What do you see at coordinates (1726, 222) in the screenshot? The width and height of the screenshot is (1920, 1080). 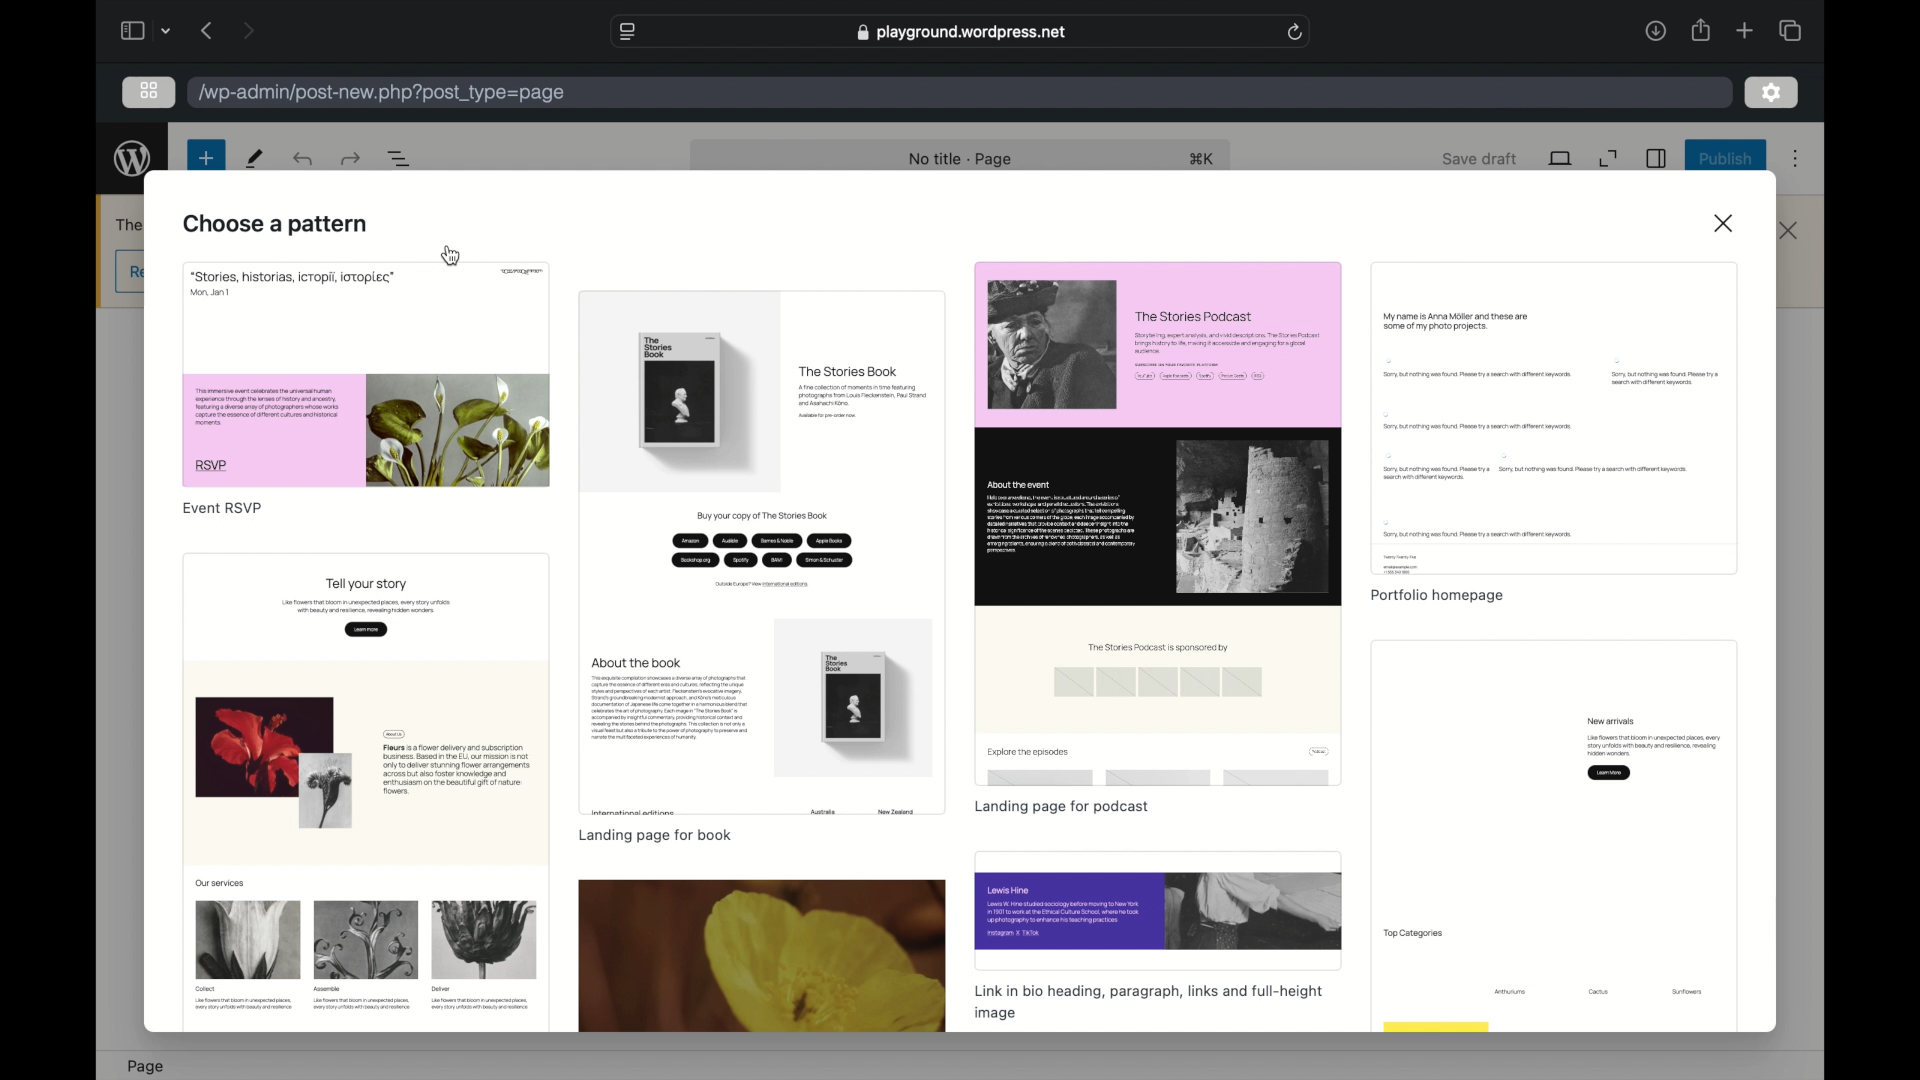 I see `close` at bounding box center [1726, 222].